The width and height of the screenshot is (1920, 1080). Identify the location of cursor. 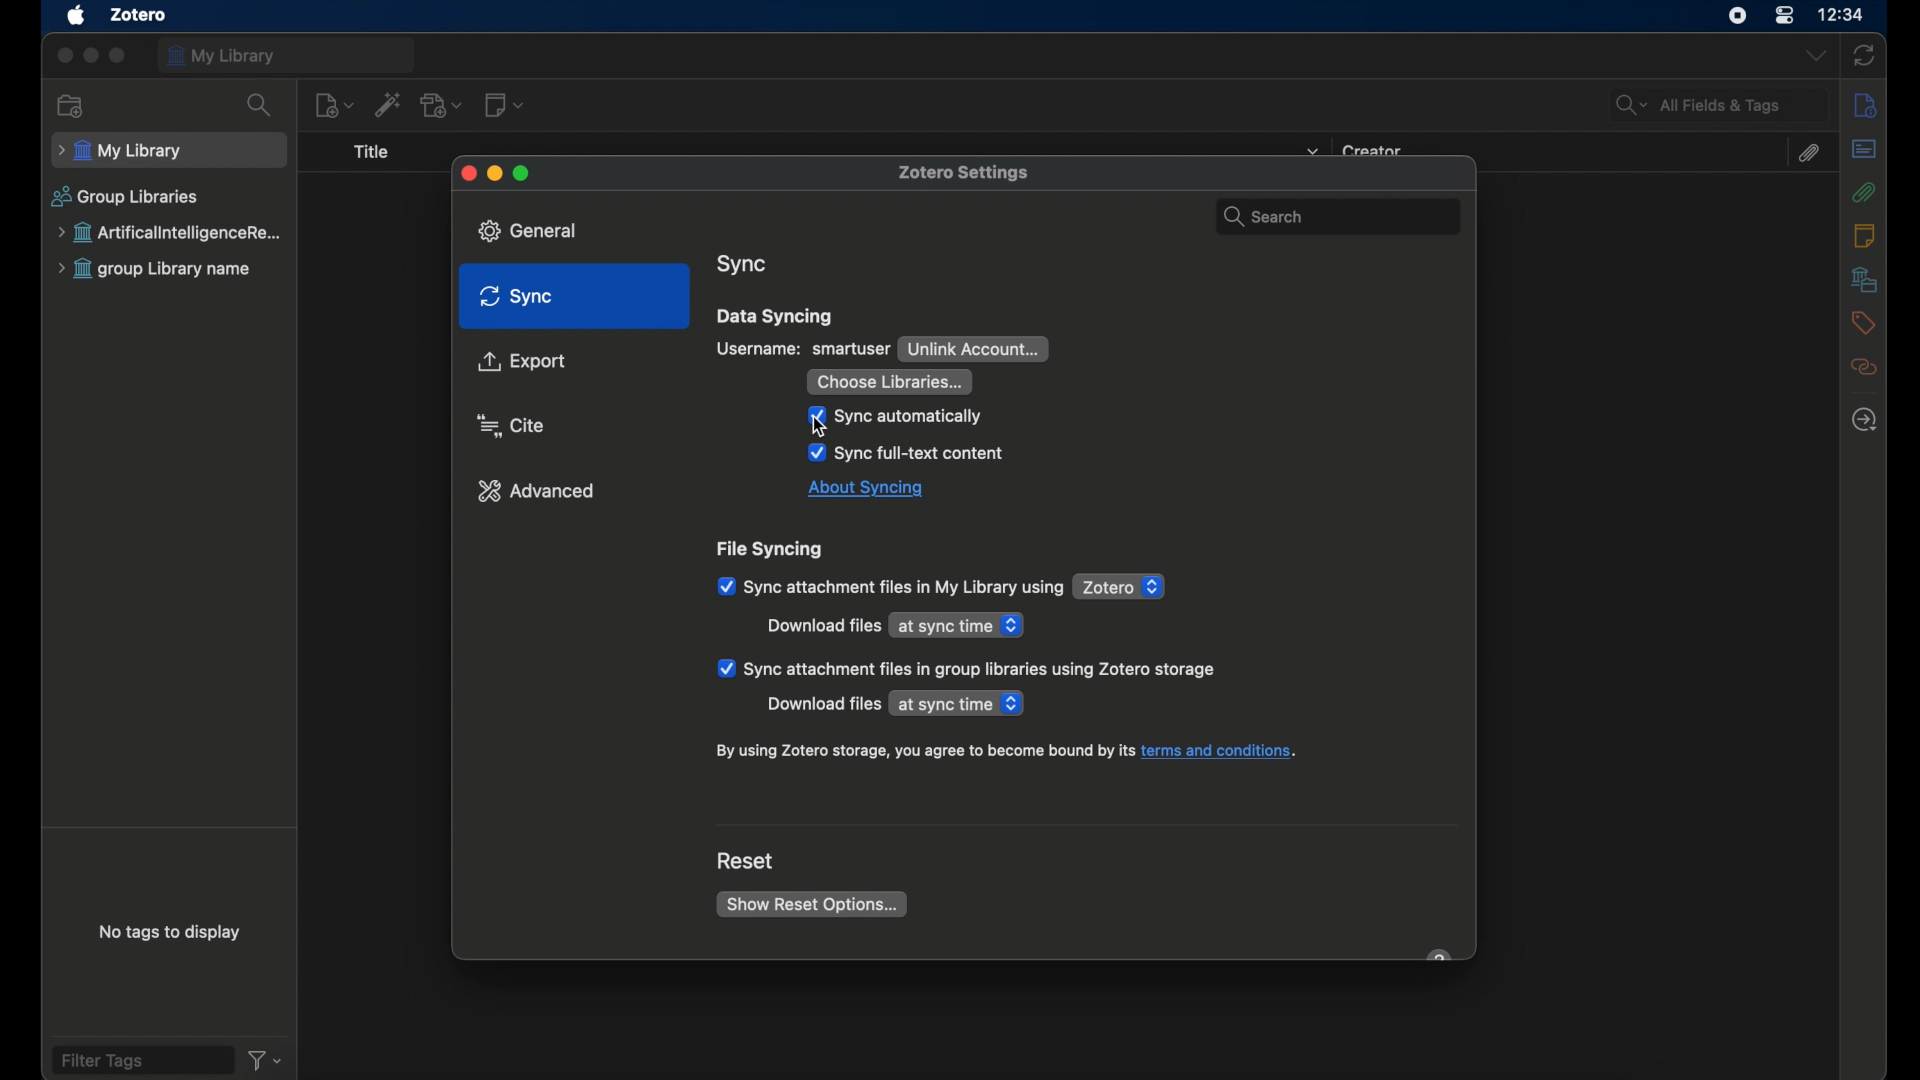
(825, 427).